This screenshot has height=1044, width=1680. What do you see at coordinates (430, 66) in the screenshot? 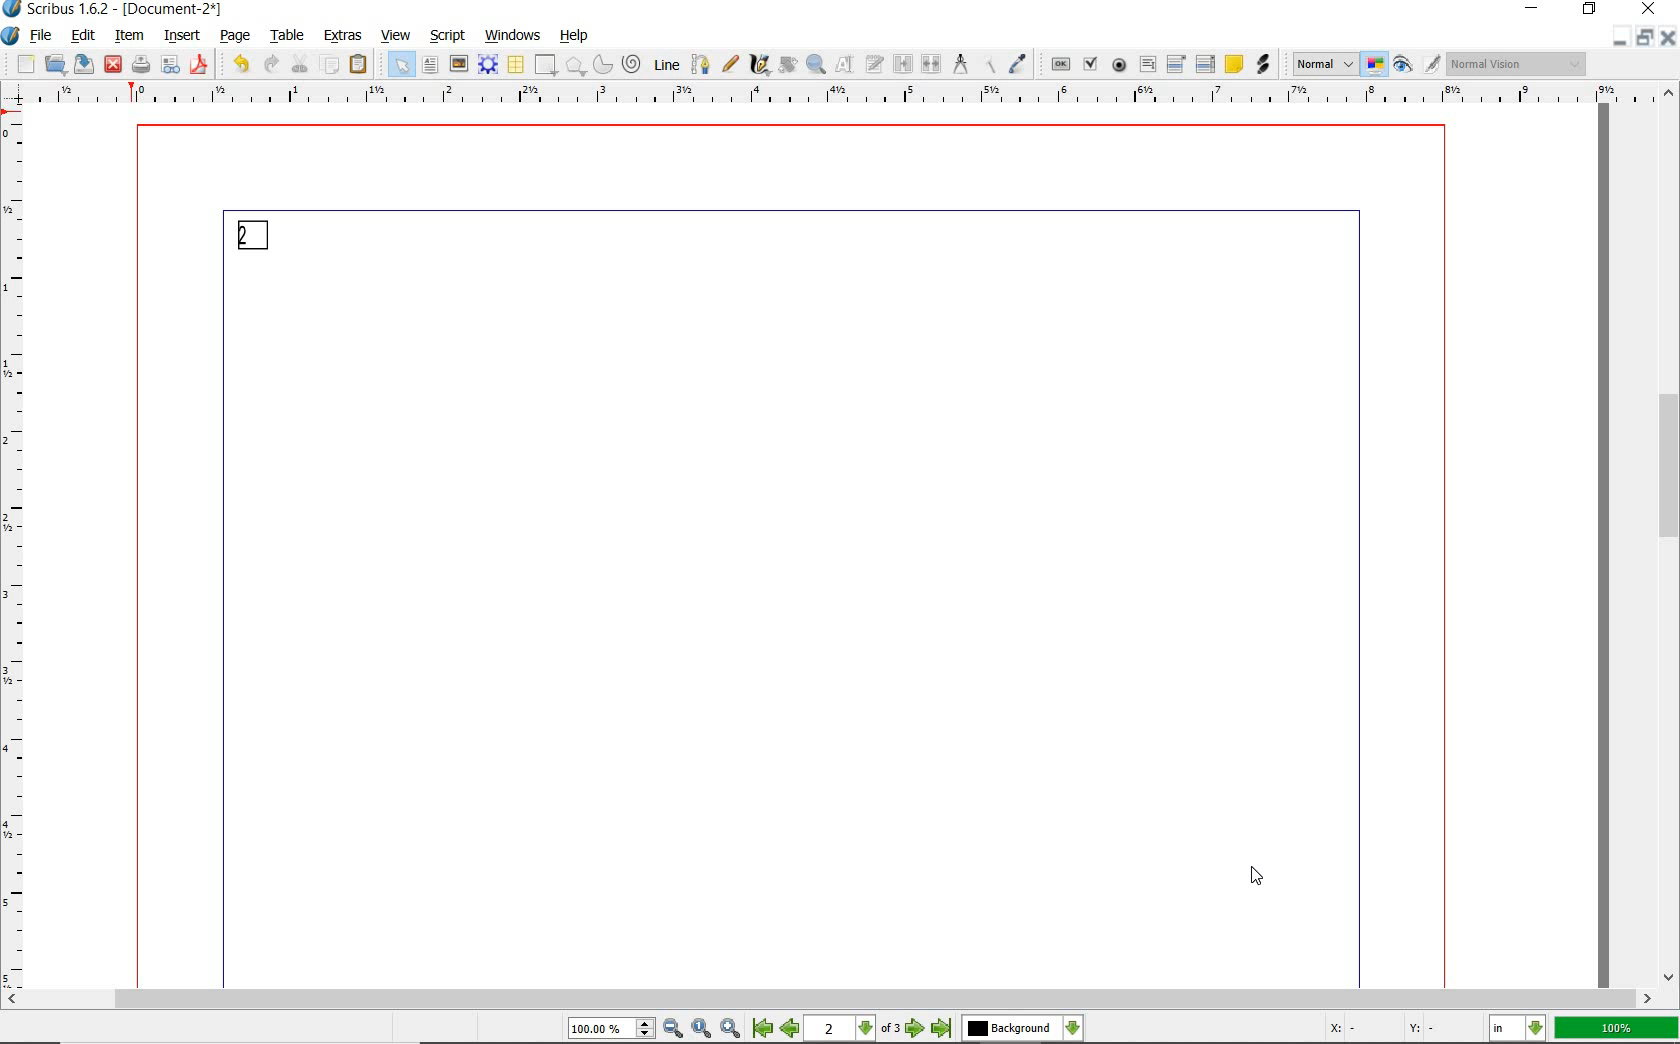
I see `text frame` at bounding box center [430, 66].